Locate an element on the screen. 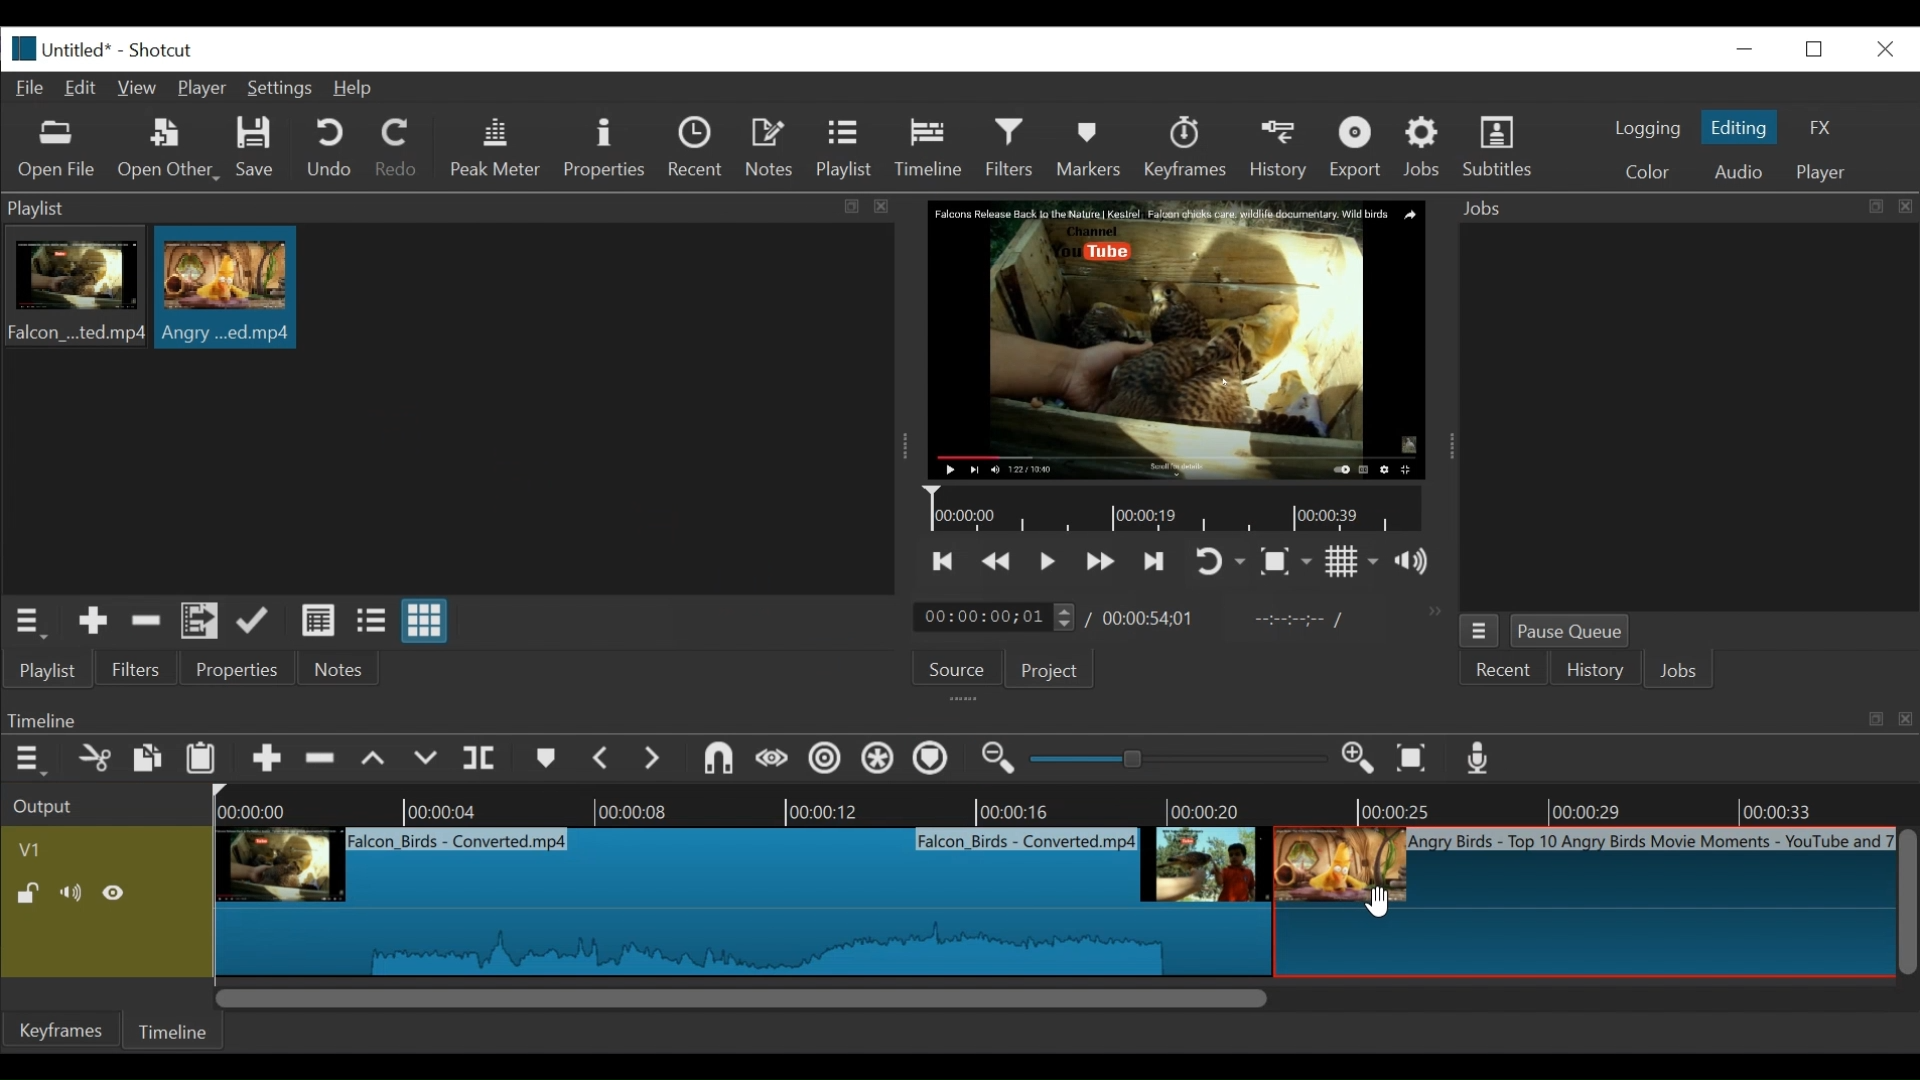 This screenshot has width=1920, height=1080. overwrite is located at coordinates (429, 759).